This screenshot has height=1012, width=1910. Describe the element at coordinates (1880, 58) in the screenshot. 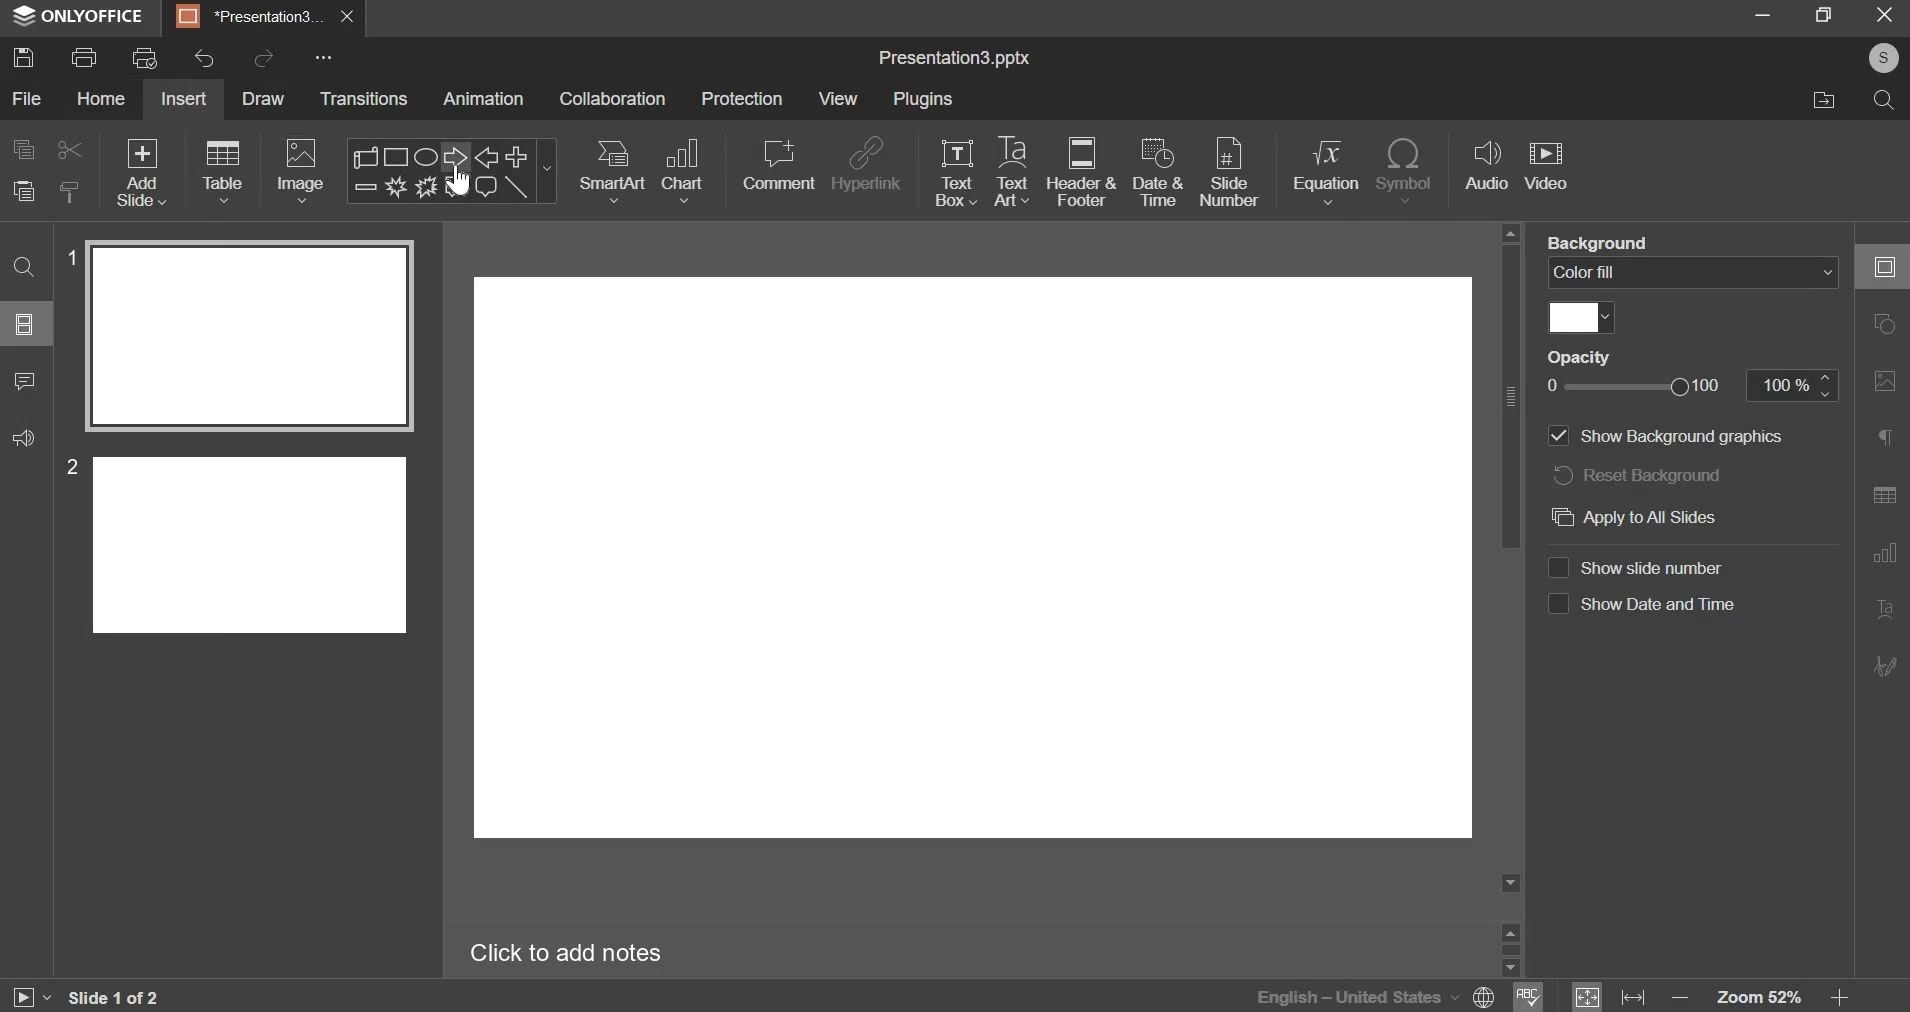

I see `account holder` at that location.